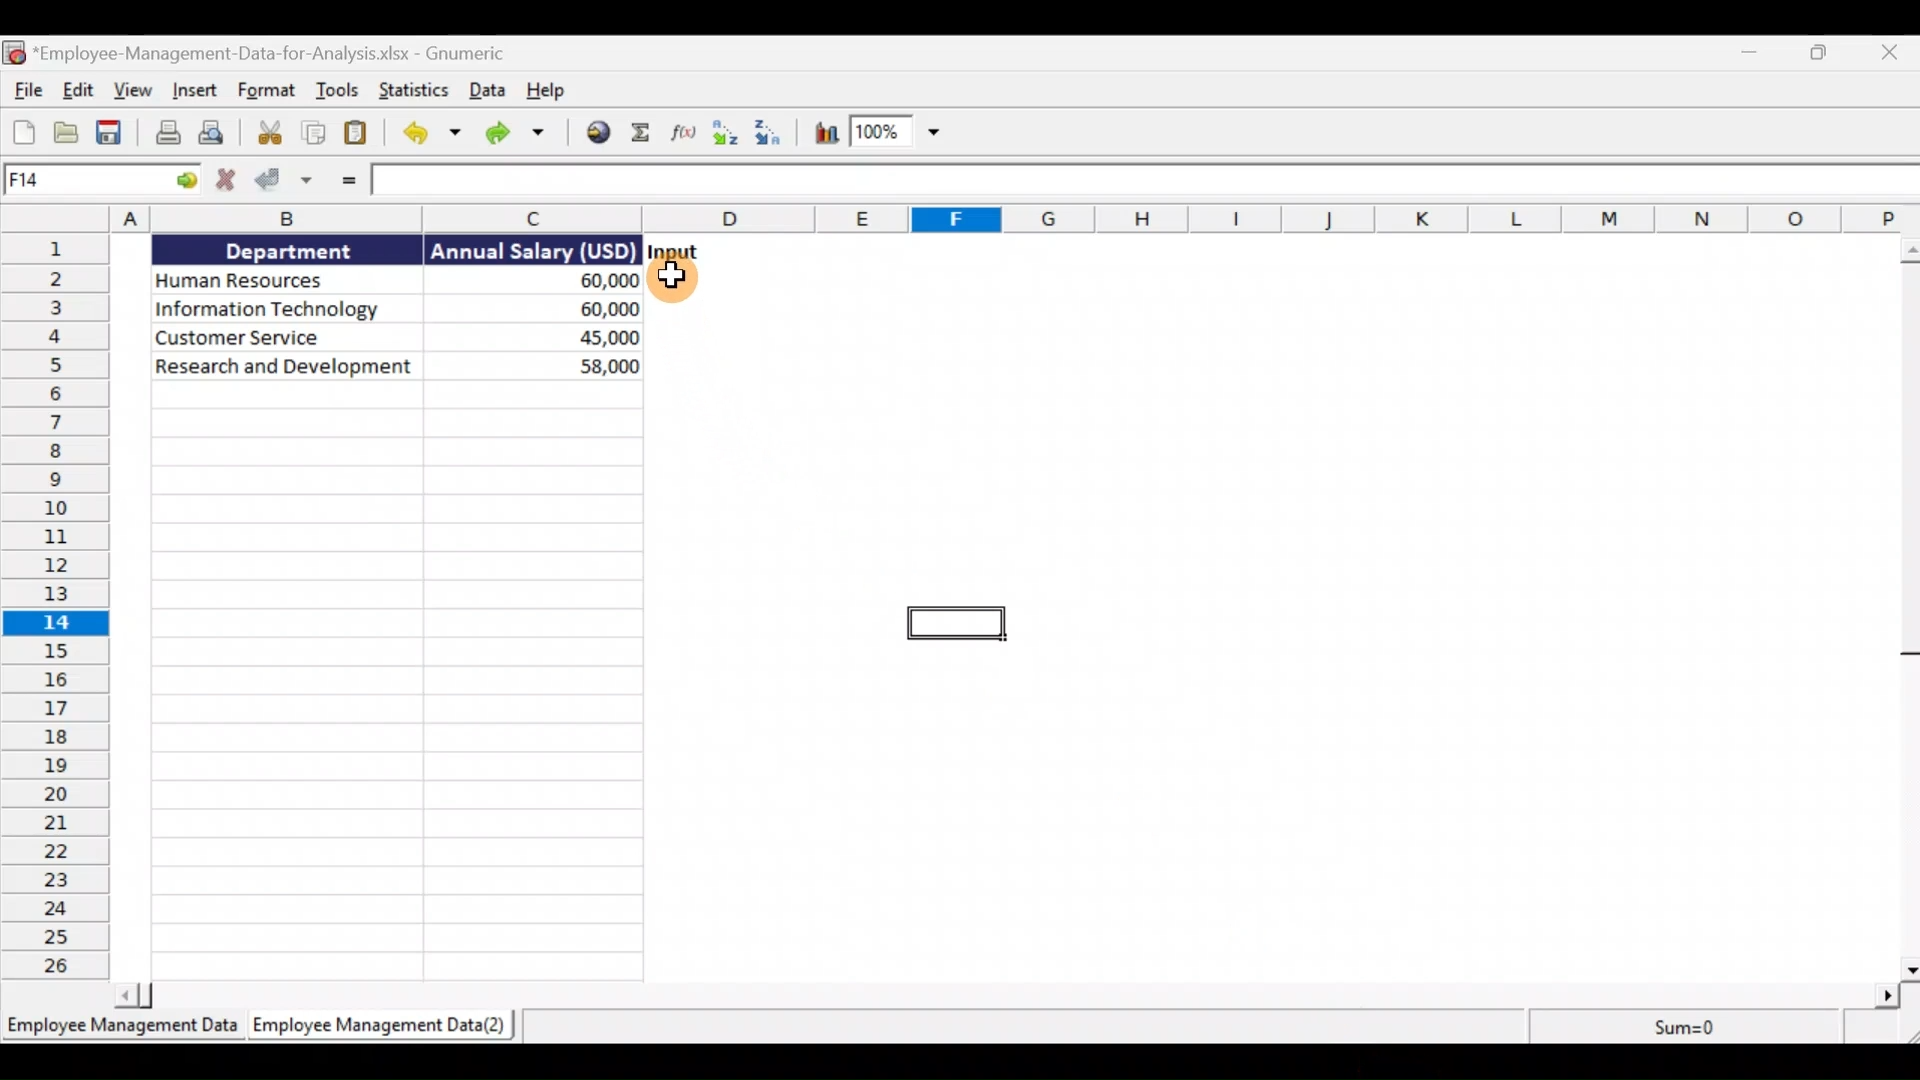 This screenshot has height=1080, width=1920. I want to click on Insert a chart, so click(825, 139).